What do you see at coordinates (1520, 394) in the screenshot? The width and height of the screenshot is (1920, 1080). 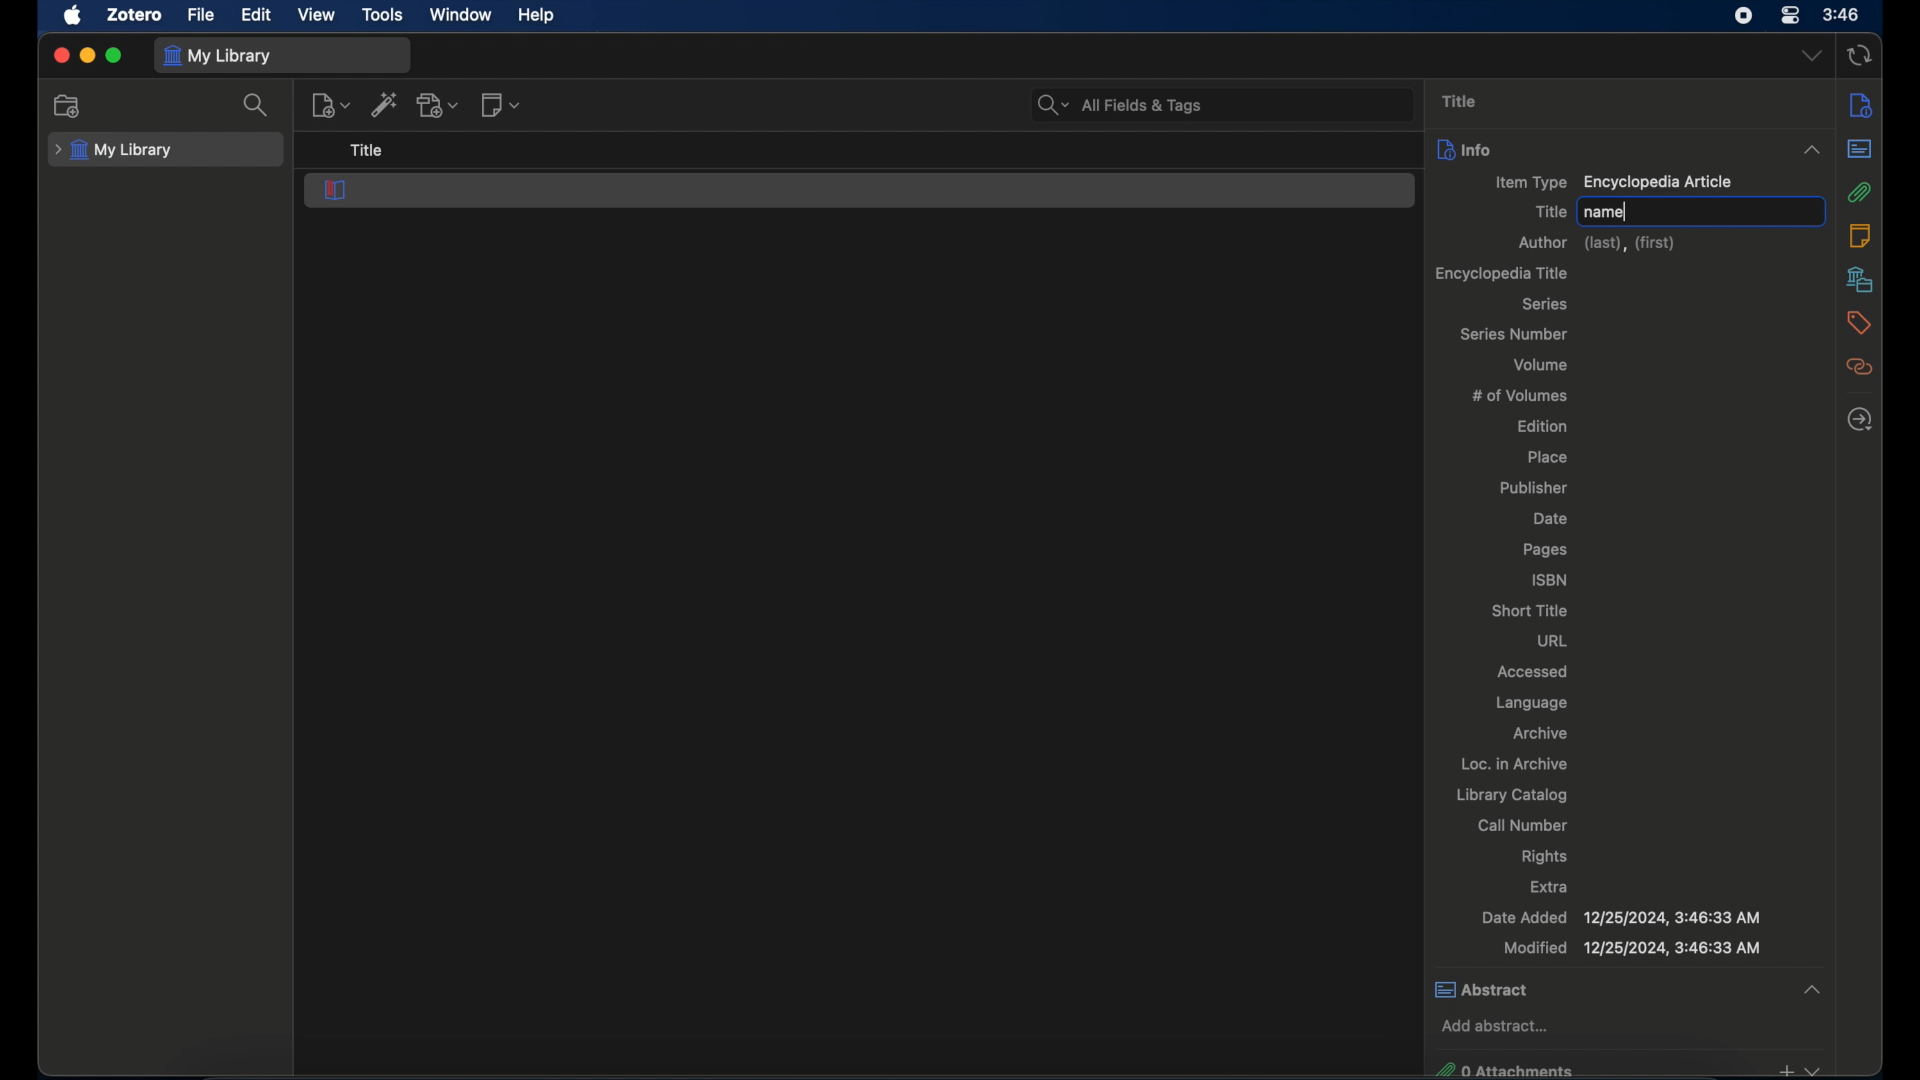 I see `no of volumes` at bounding box center [1520, 394].